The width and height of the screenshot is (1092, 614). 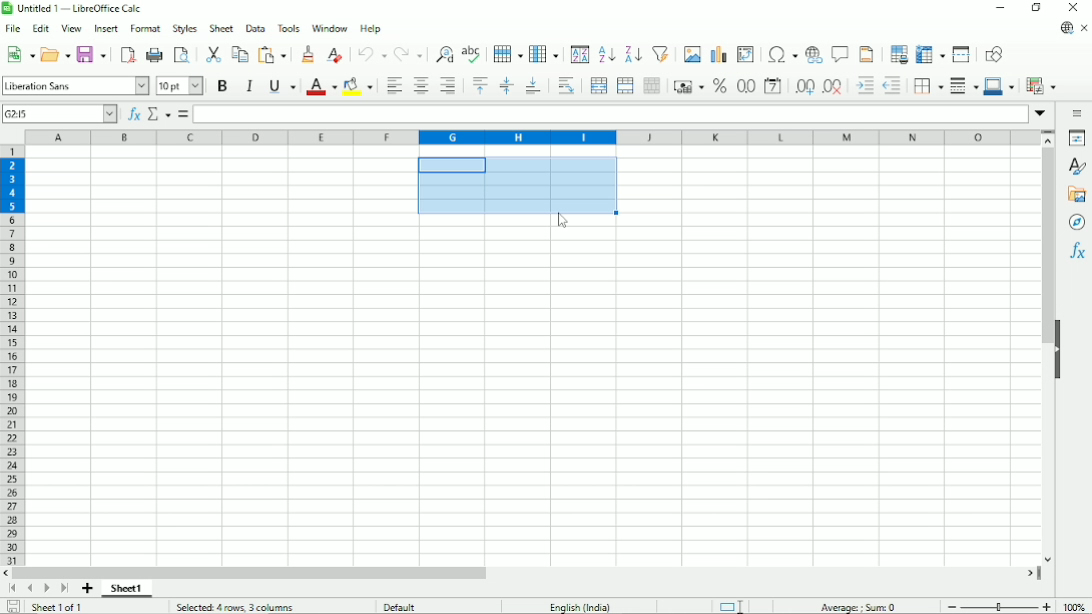 I want to click on Cursor, so click(x=563, y=222).